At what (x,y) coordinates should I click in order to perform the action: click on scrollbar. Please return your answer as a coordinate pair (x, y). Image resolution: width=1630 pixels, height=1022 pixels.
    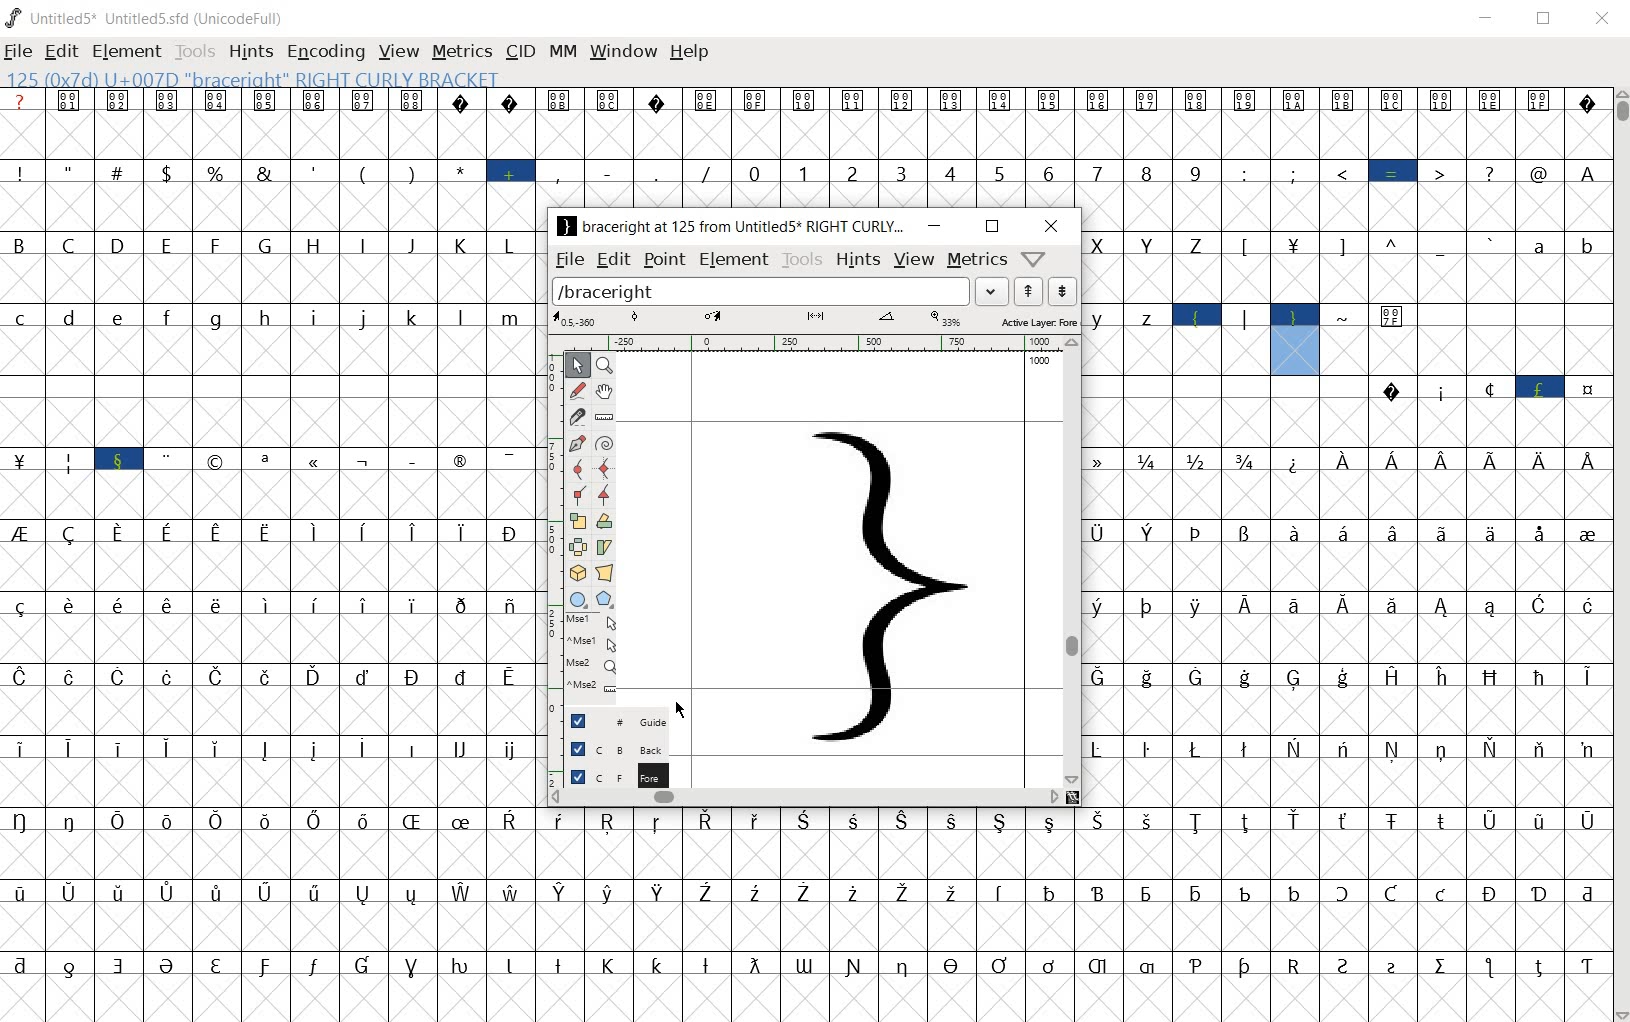
    Looking at the image, I should click on (1074, 561).